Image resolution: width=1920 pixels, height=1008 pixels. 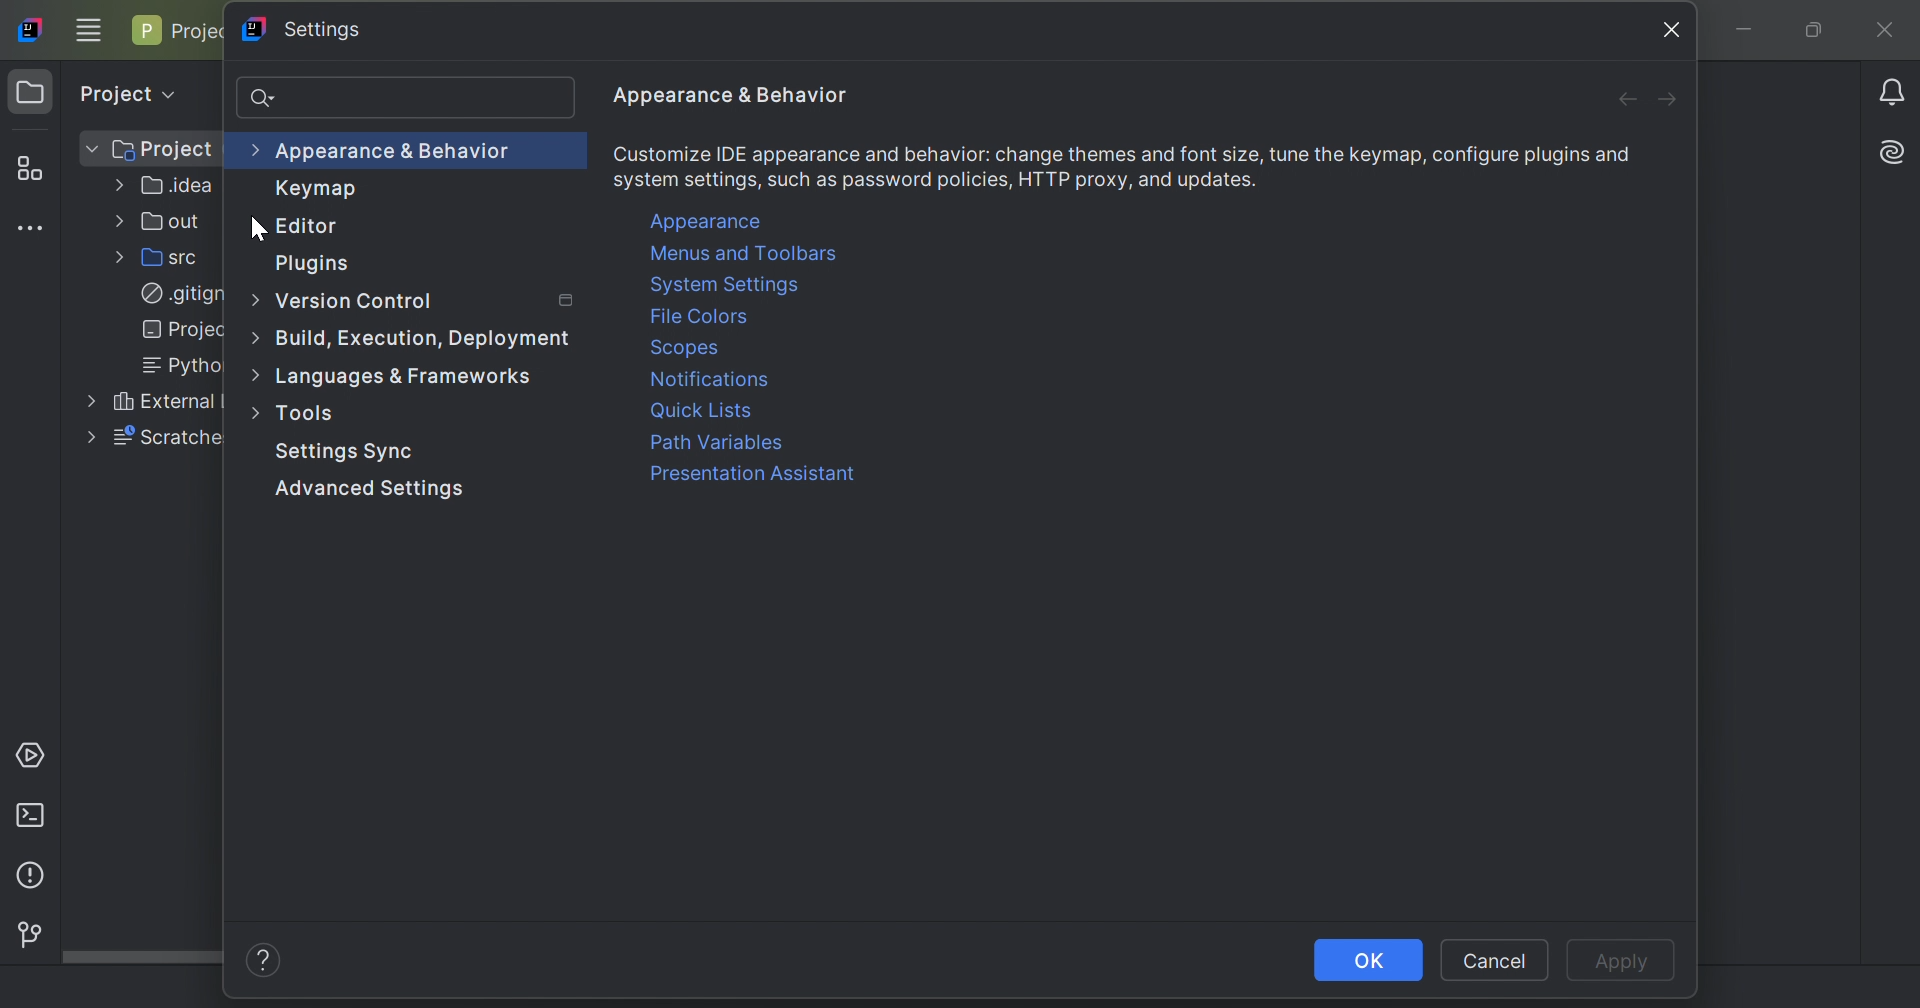 I want to click on Project, so click(x=31, y=93).